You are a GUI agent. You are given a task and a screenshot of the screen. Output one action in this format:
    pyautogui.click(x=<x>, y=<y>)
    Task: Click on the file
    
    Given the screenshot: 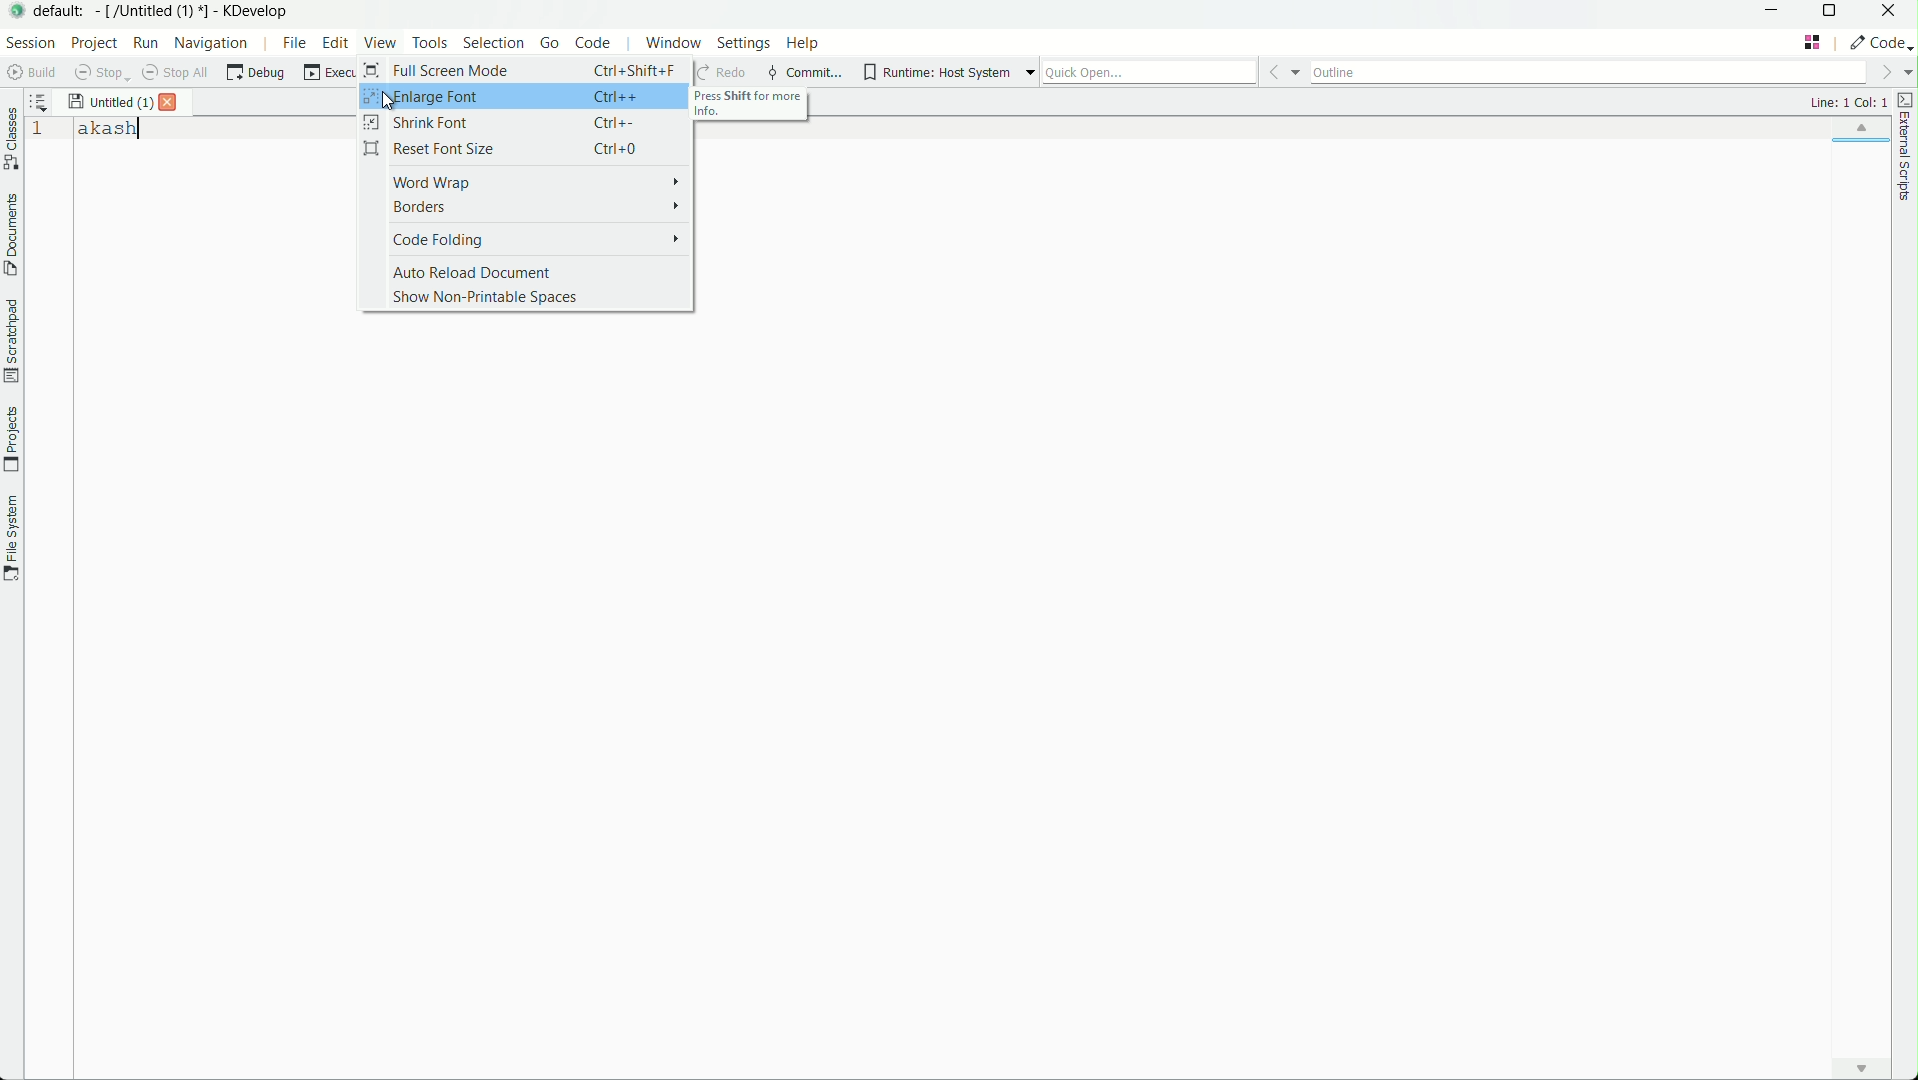 What is the action you would take?
    pyautogui.click(x=290, y=44)
    